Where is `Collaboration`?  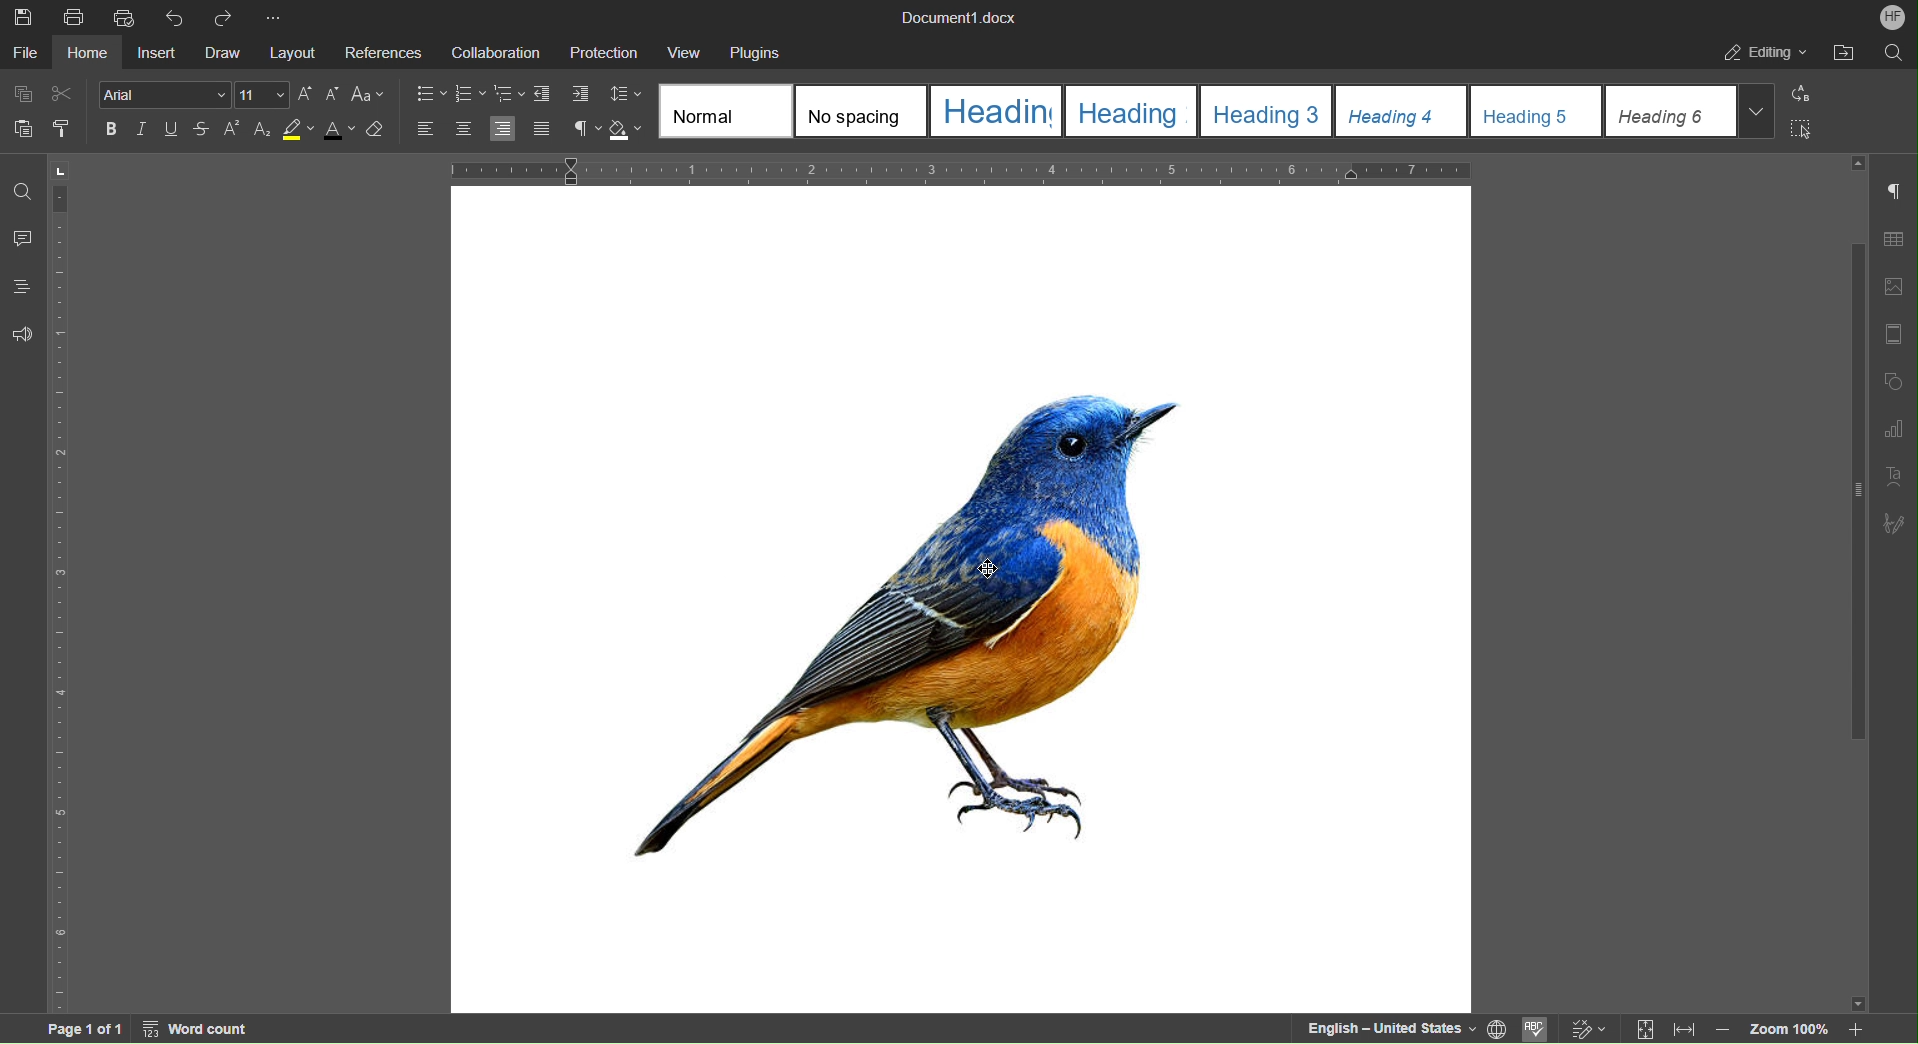
Collaboration is located at coordinates (495, 55).